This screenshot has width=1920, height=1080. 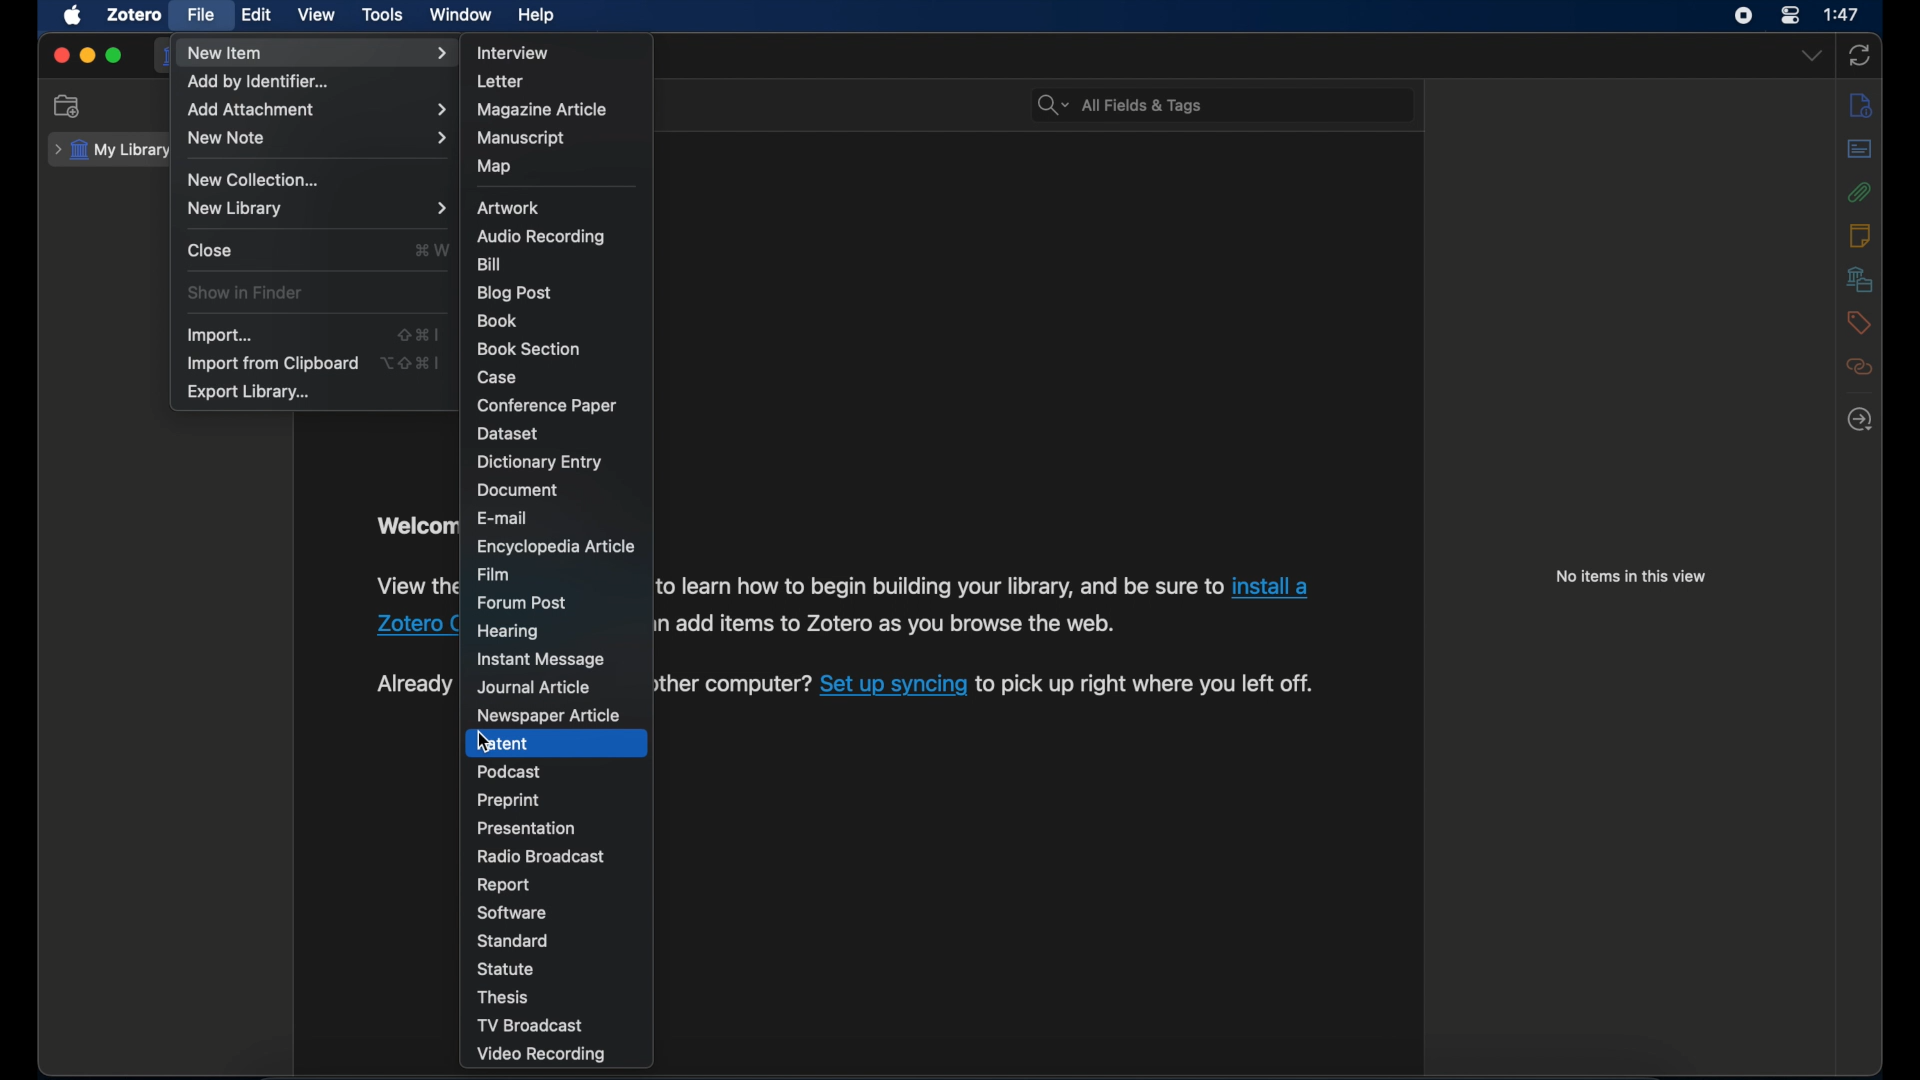 I want to click on blog post, so click(x=515, y=293).